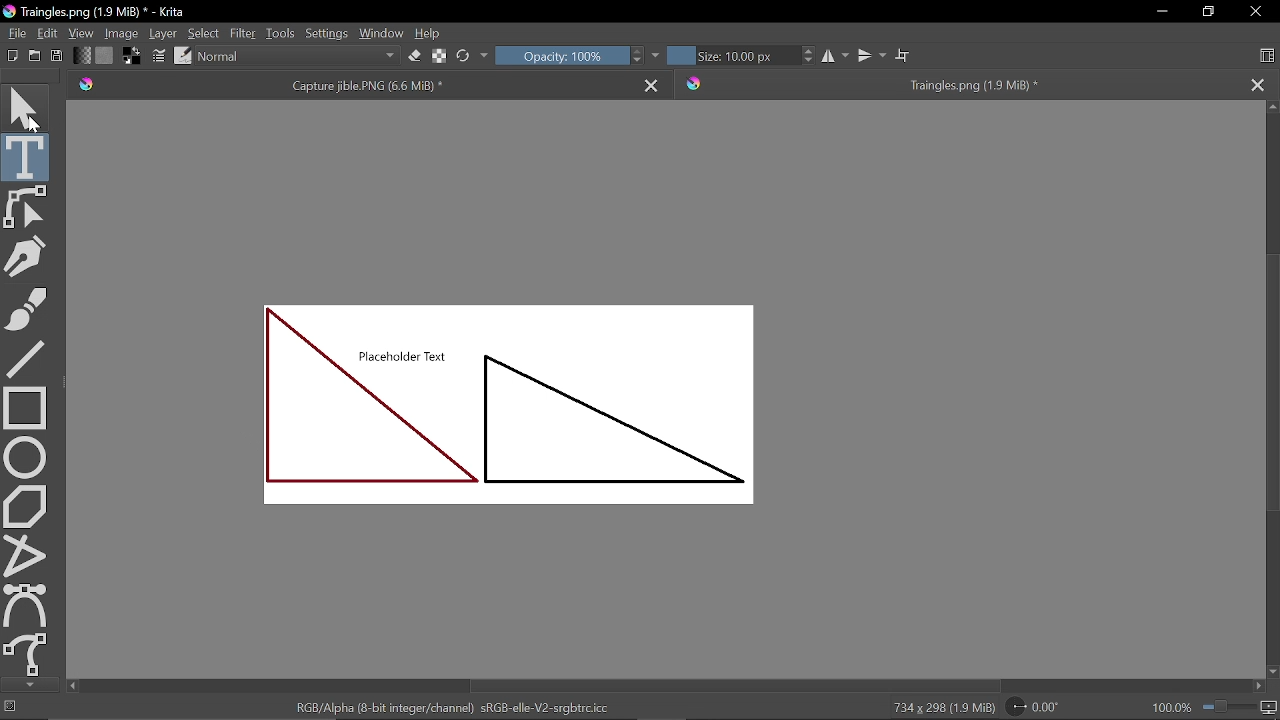 The height and width of the screenshot is (720, 1280). Describe the element at coordinates (54, 57) in the screenshot. I see `Save` at that location.